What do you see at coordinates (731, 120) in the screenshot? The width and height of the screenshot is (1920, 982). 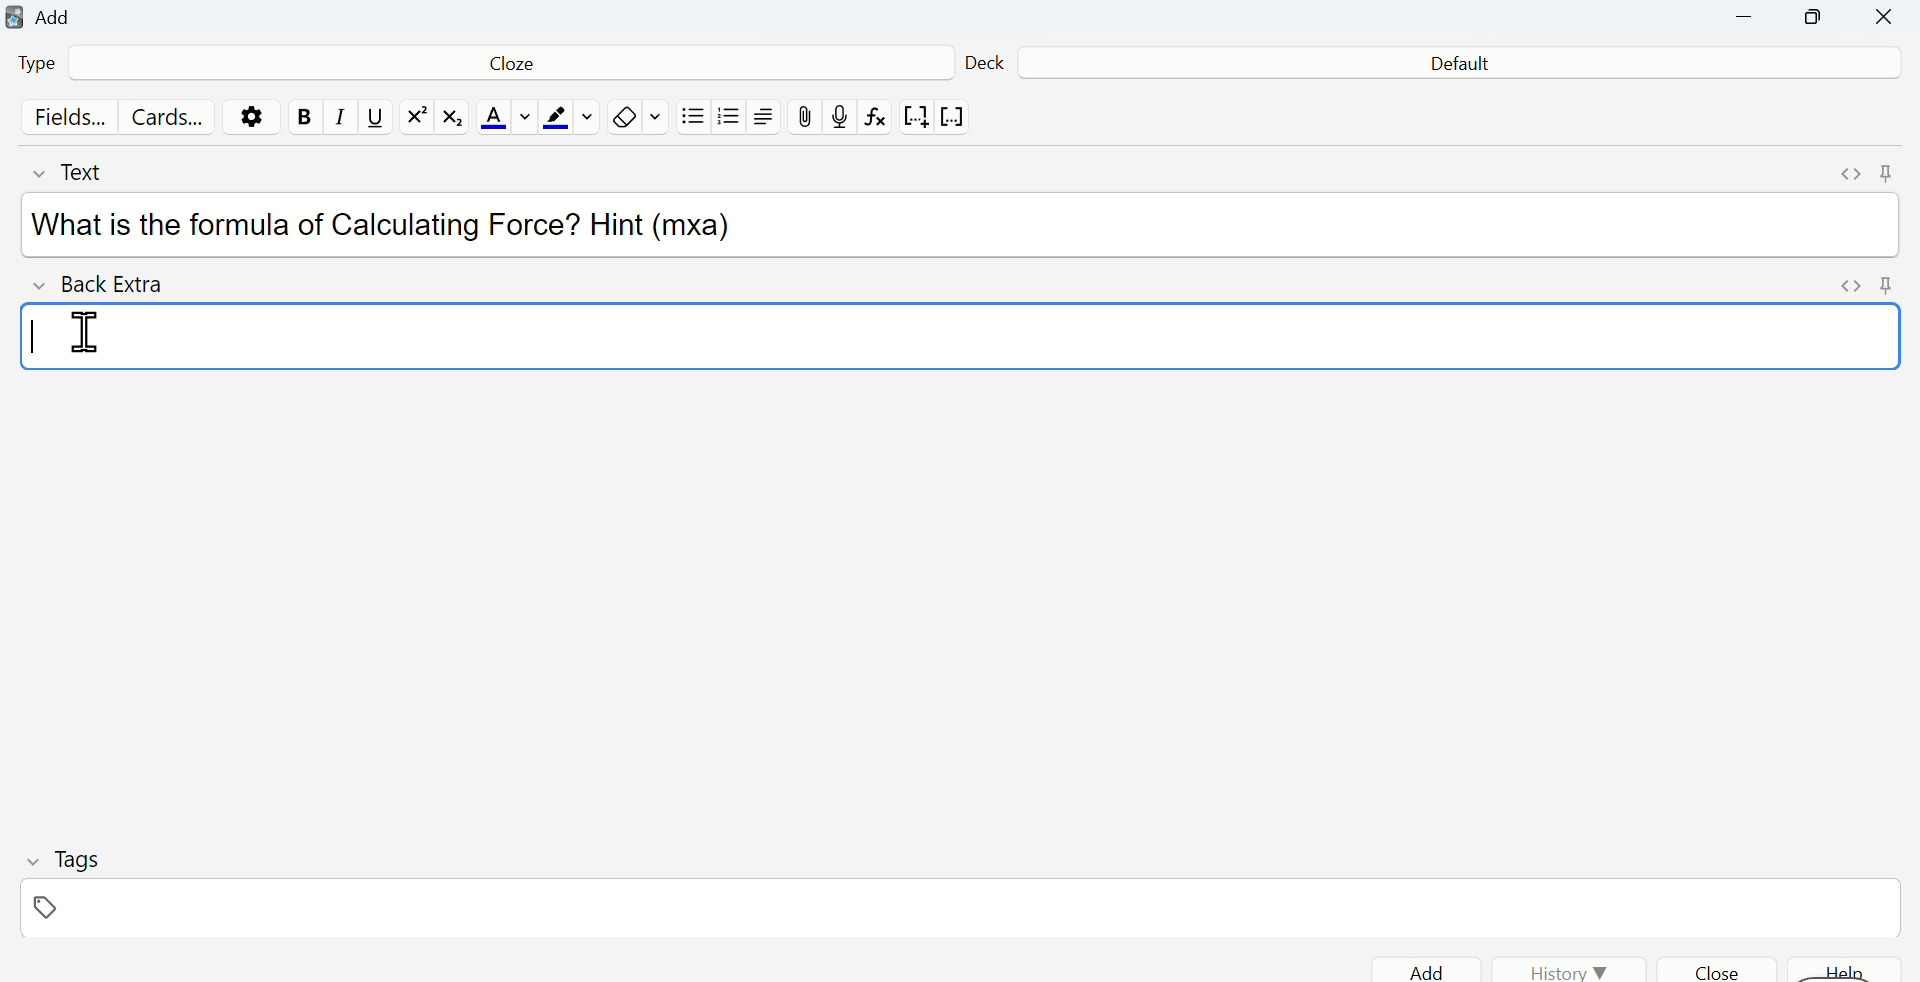 I see `Numbered list` at bounding box center [731, 120].